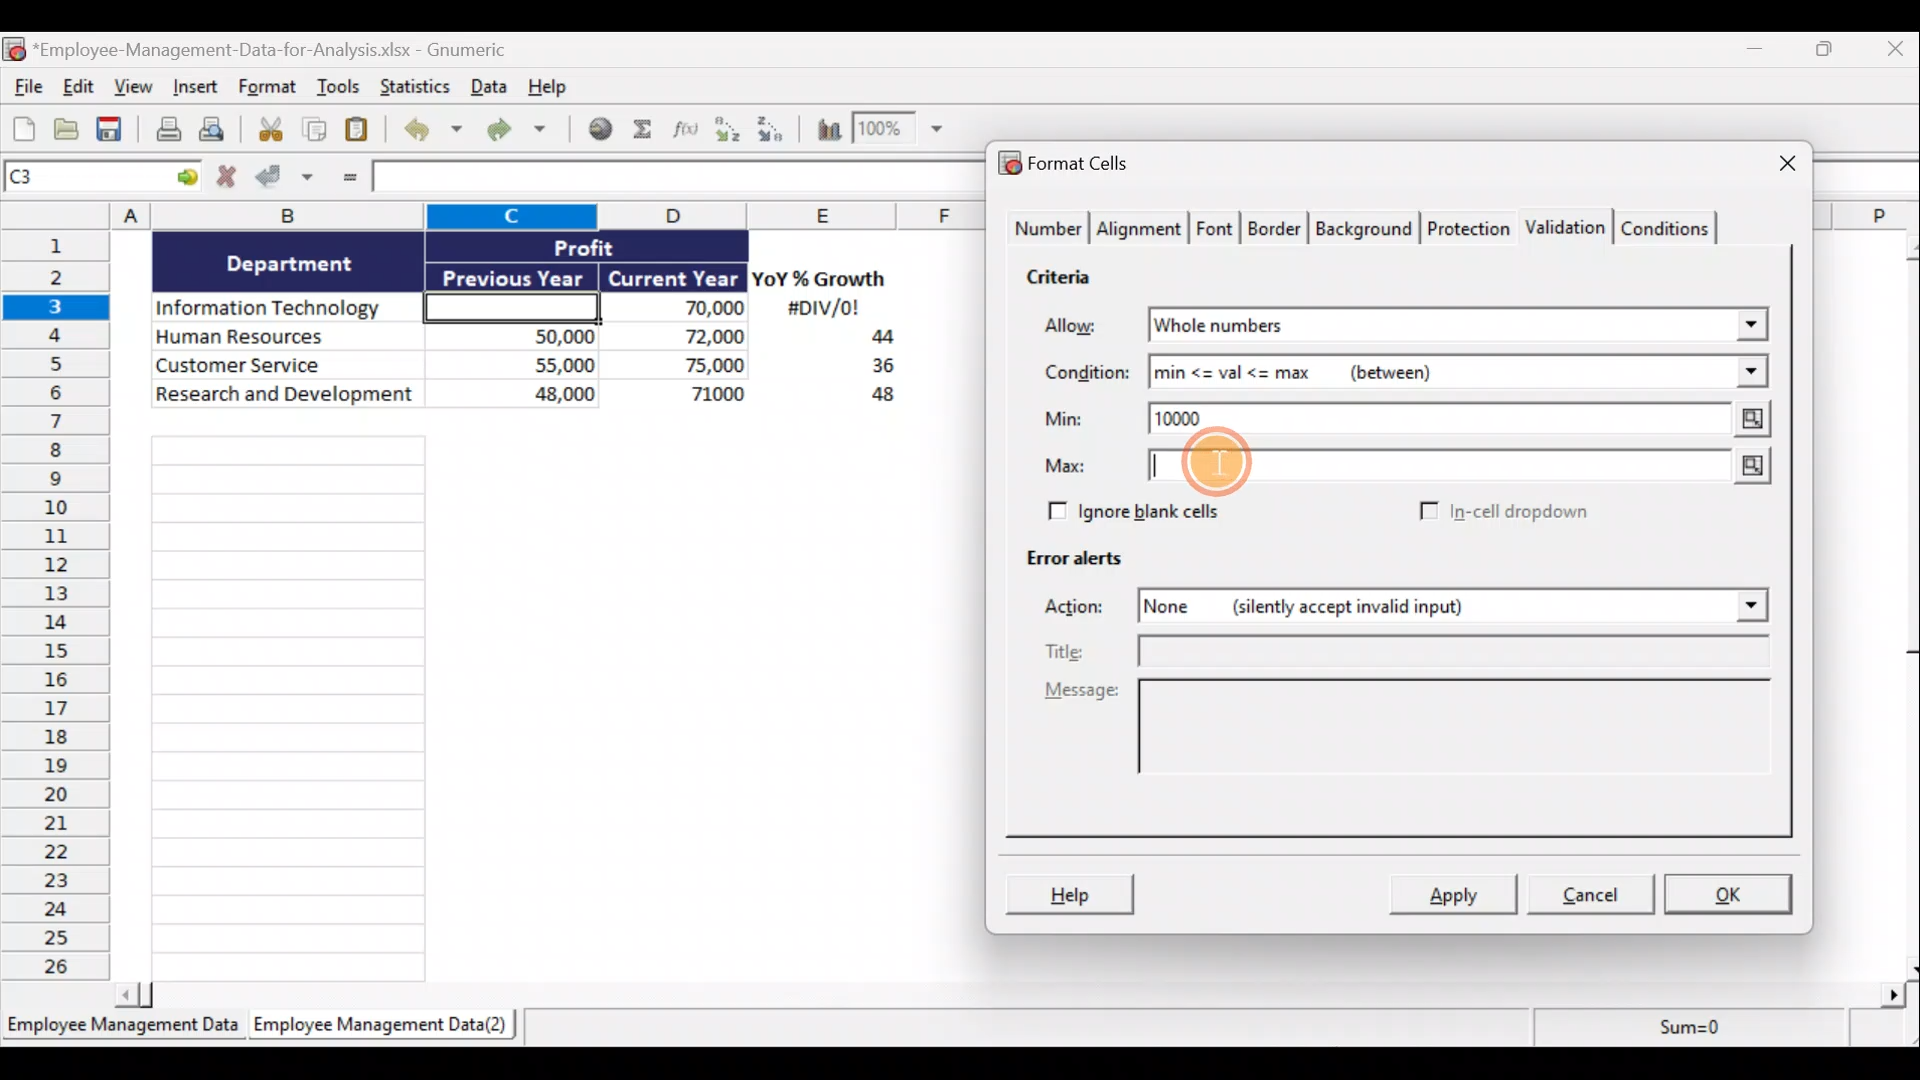 This screenshot has width=1920, height=1080. What do you see at coordinates (1432, 376) in the screenshot?
I see `min <= val <= max (between)` at bounding box center [1432, 376].